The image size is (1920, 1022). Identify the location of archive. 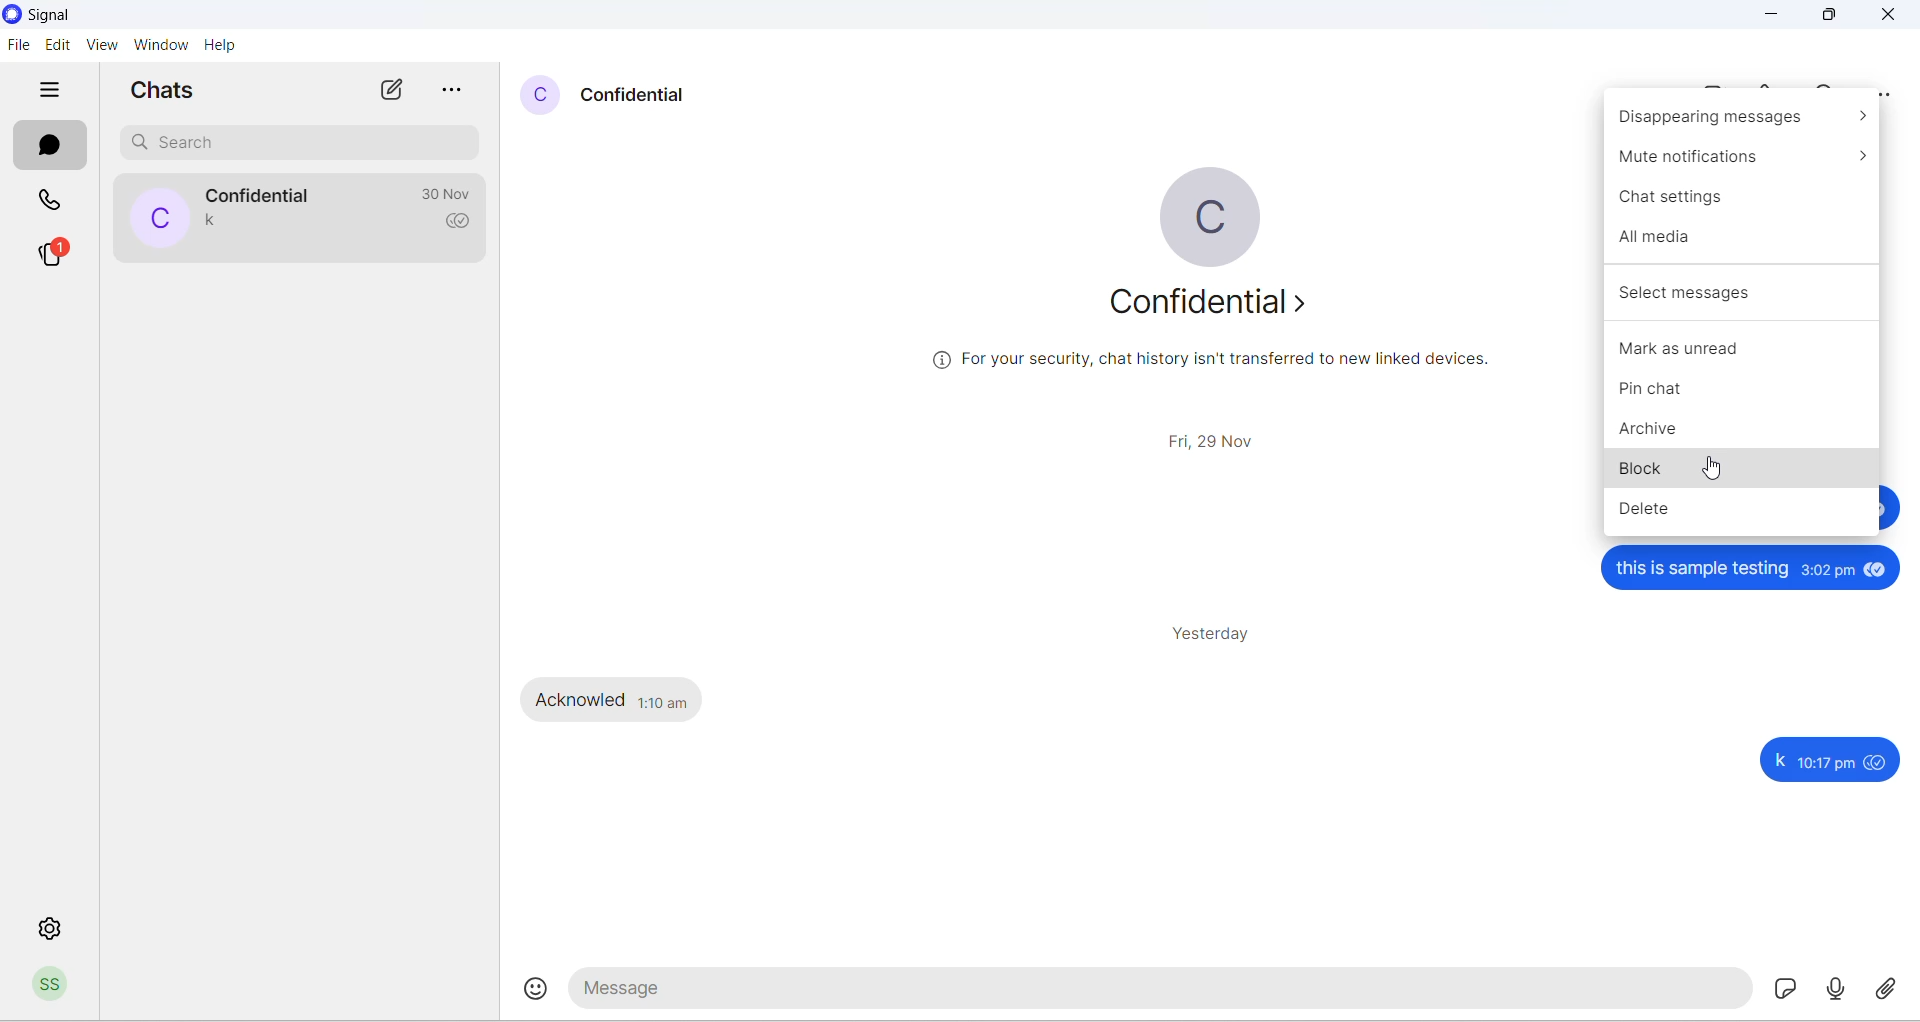
(1747, 434).